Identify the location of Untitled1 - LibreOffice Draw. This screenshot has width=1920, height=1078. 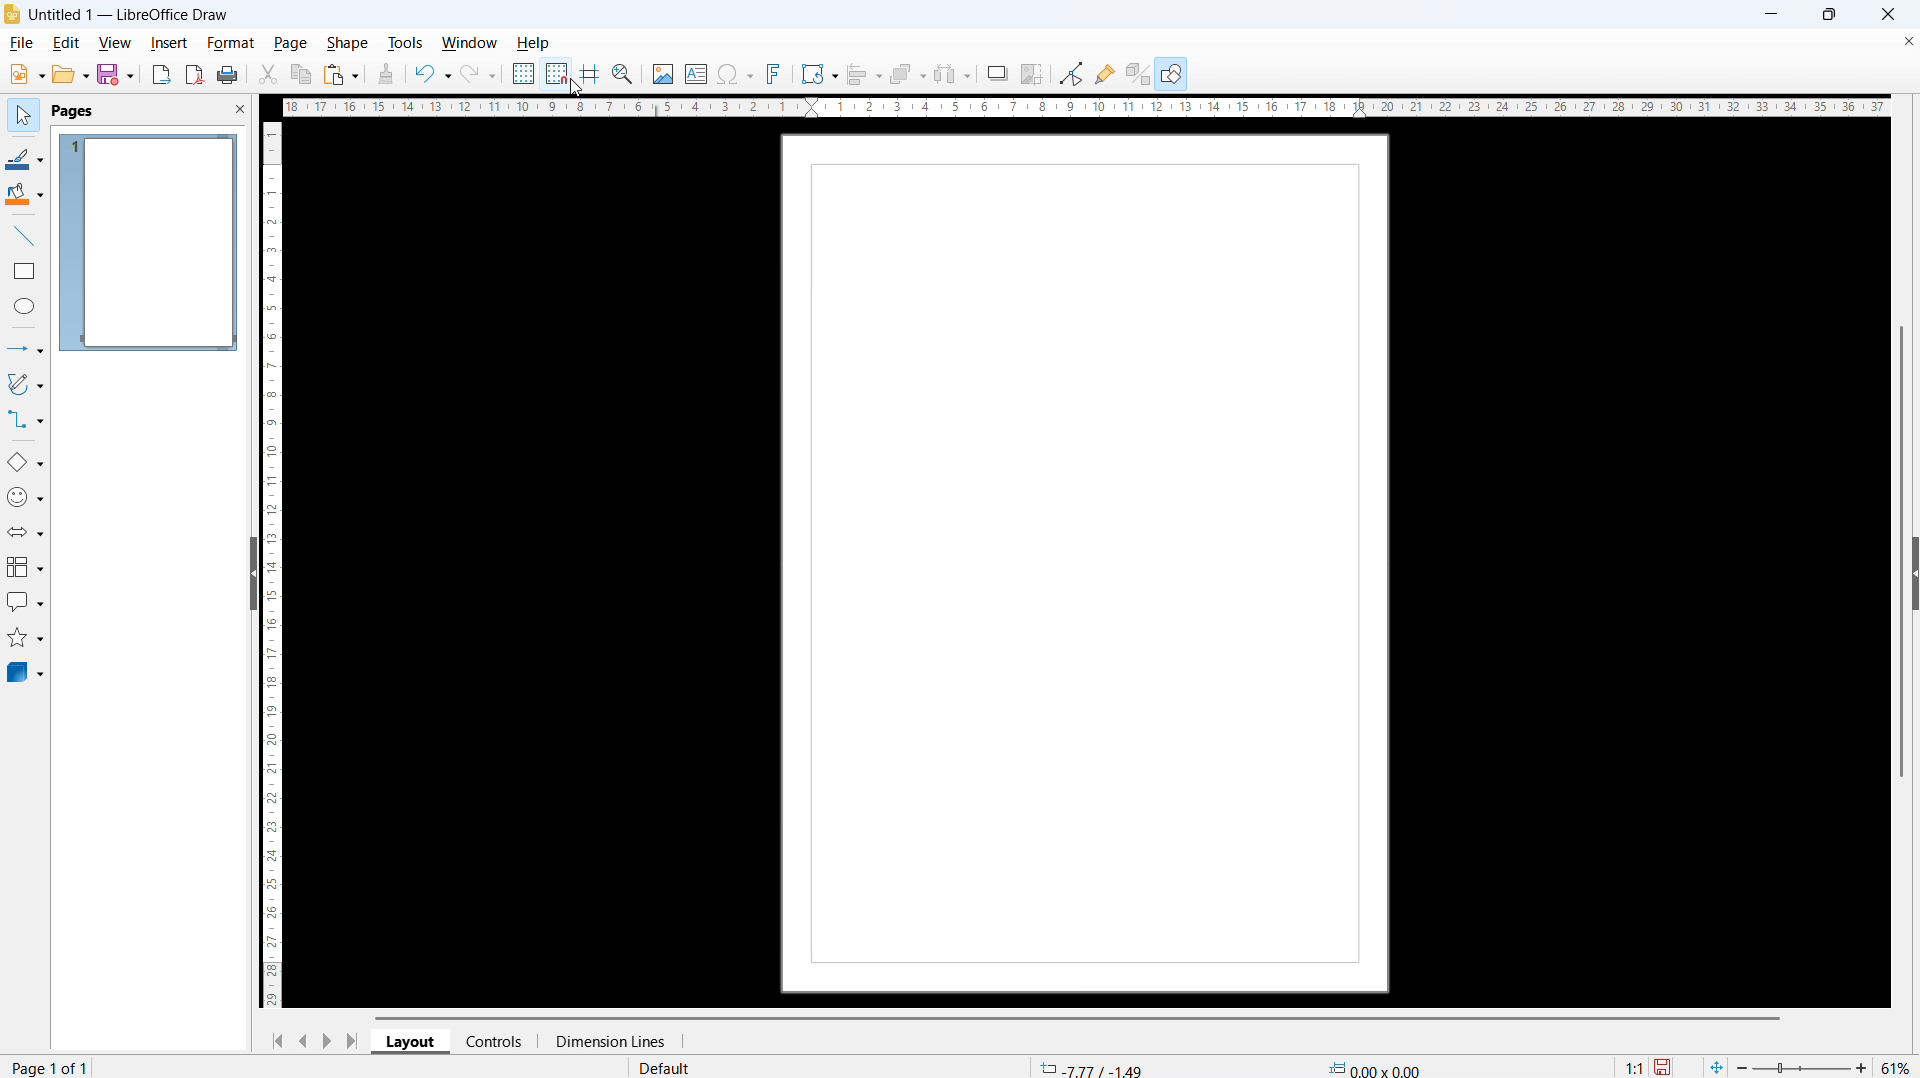
(127, 16).